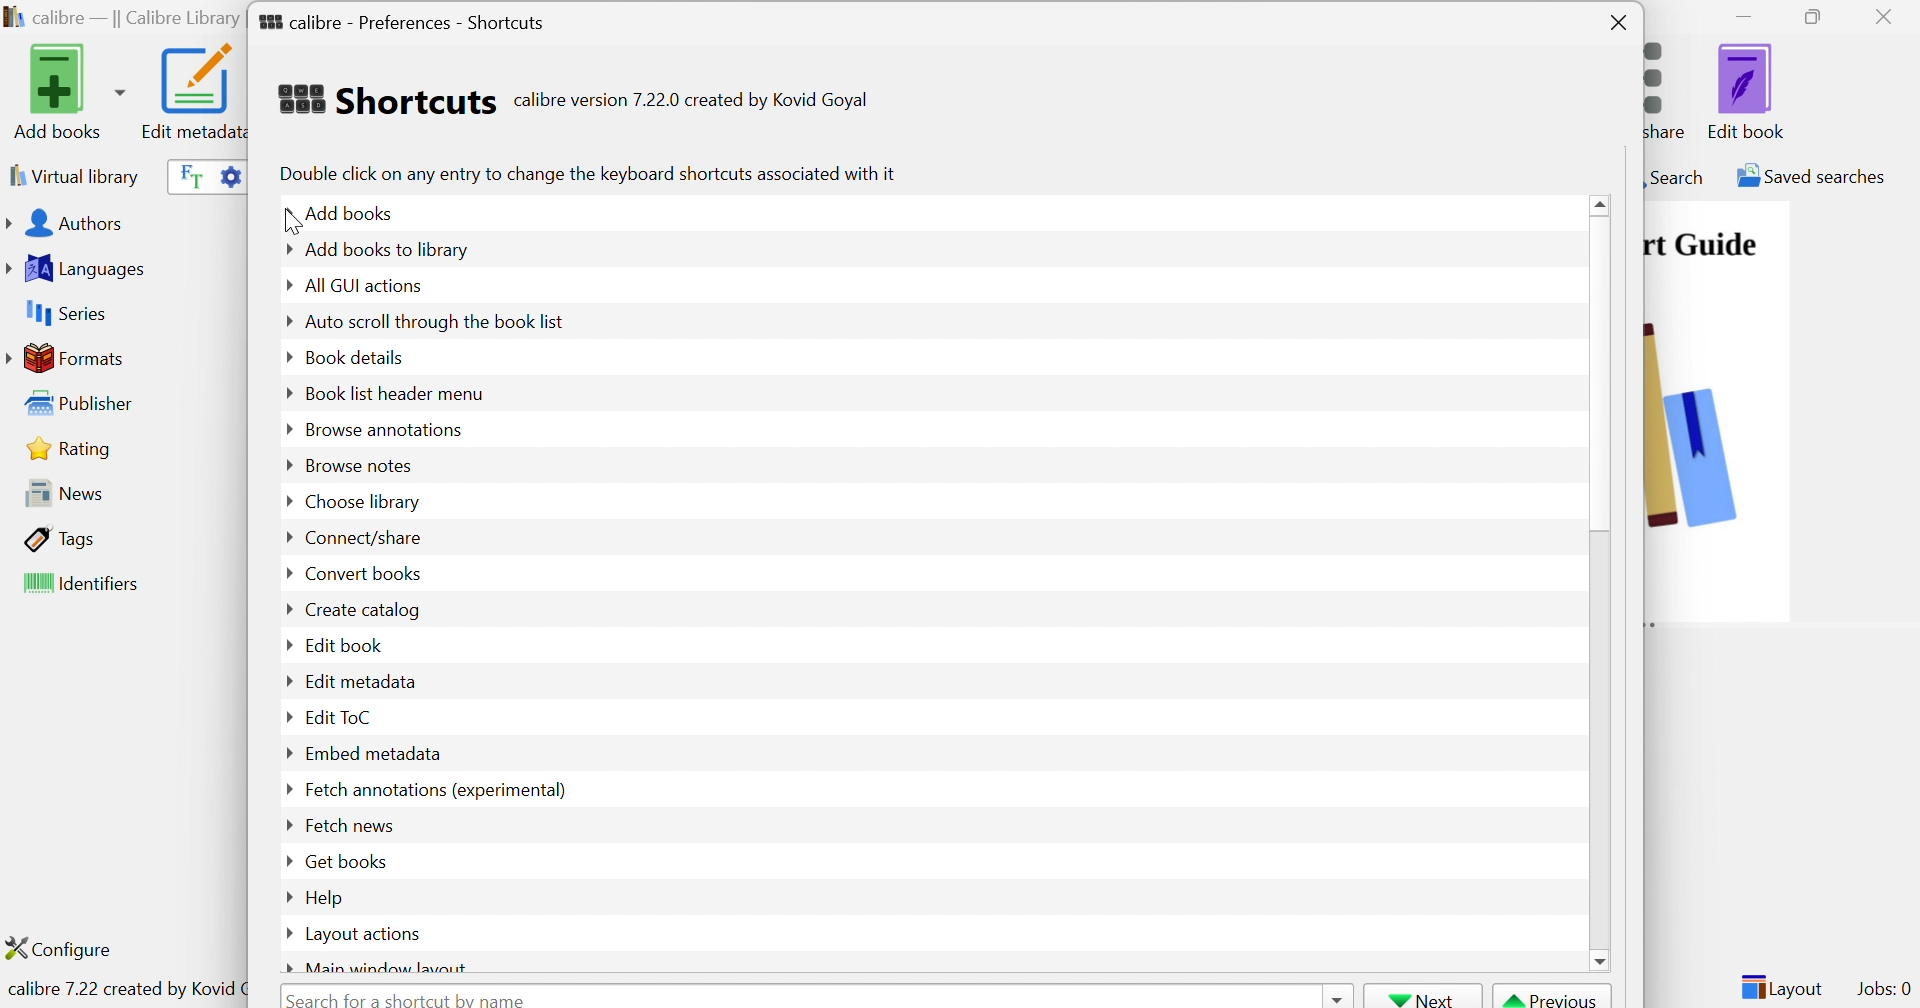  What do you see at coordinates (355, 465) in the screenshot?
I see `Browse notes` at bounding box center [355, 465].